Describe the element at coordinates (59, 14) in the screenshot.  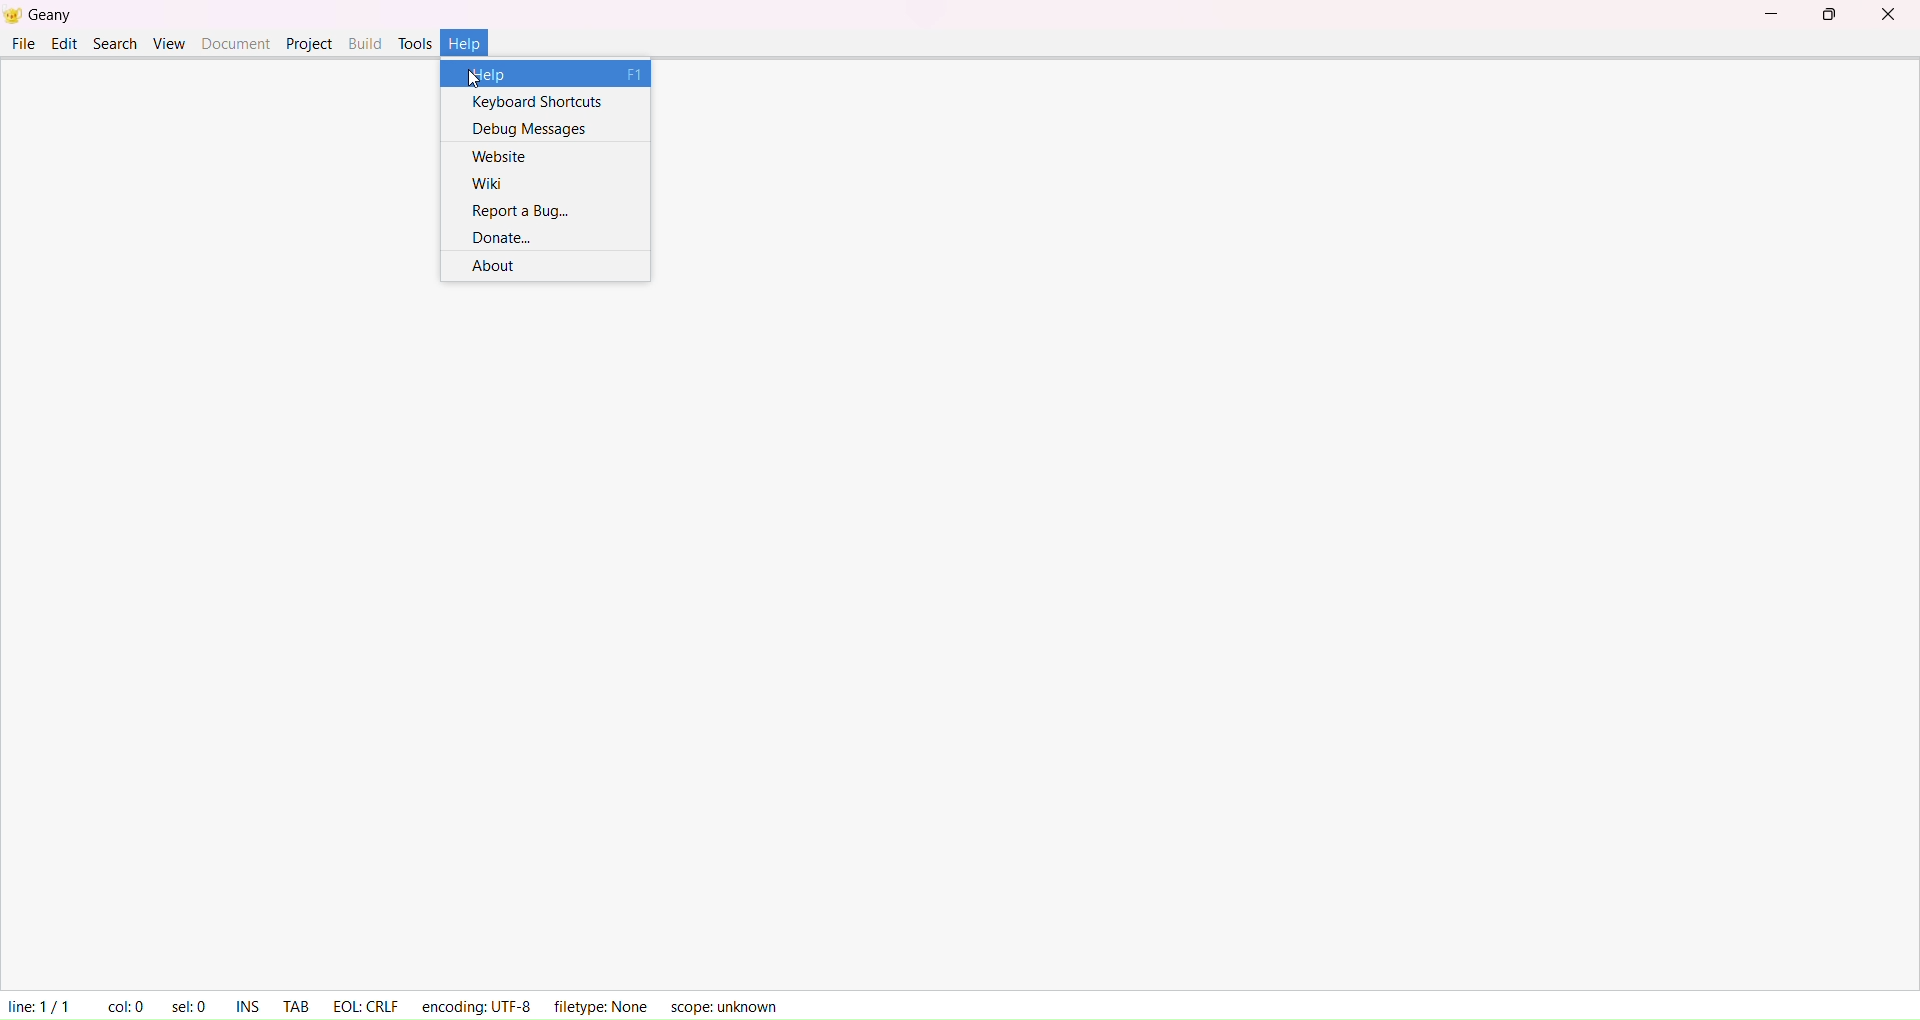
I see `title` at that location.